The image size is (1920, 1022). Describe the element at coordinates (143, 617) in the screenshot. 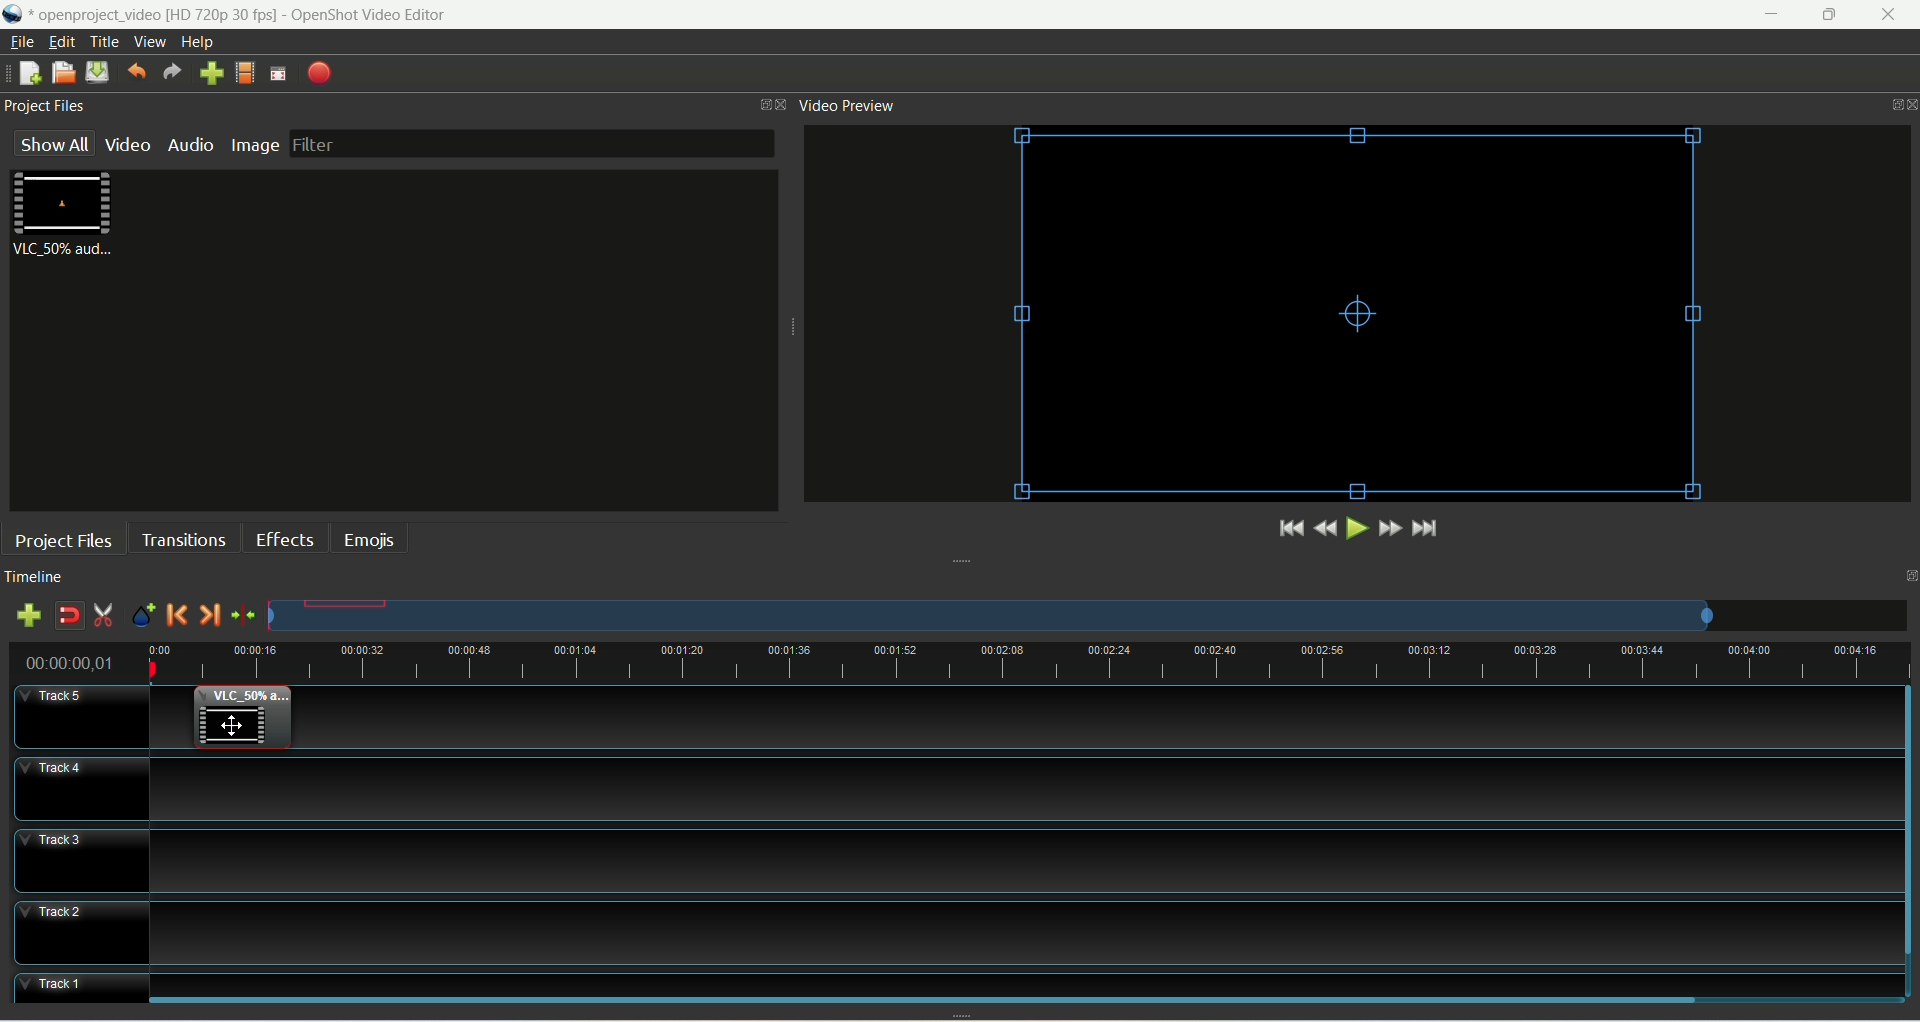

I see `add marker` at that location.